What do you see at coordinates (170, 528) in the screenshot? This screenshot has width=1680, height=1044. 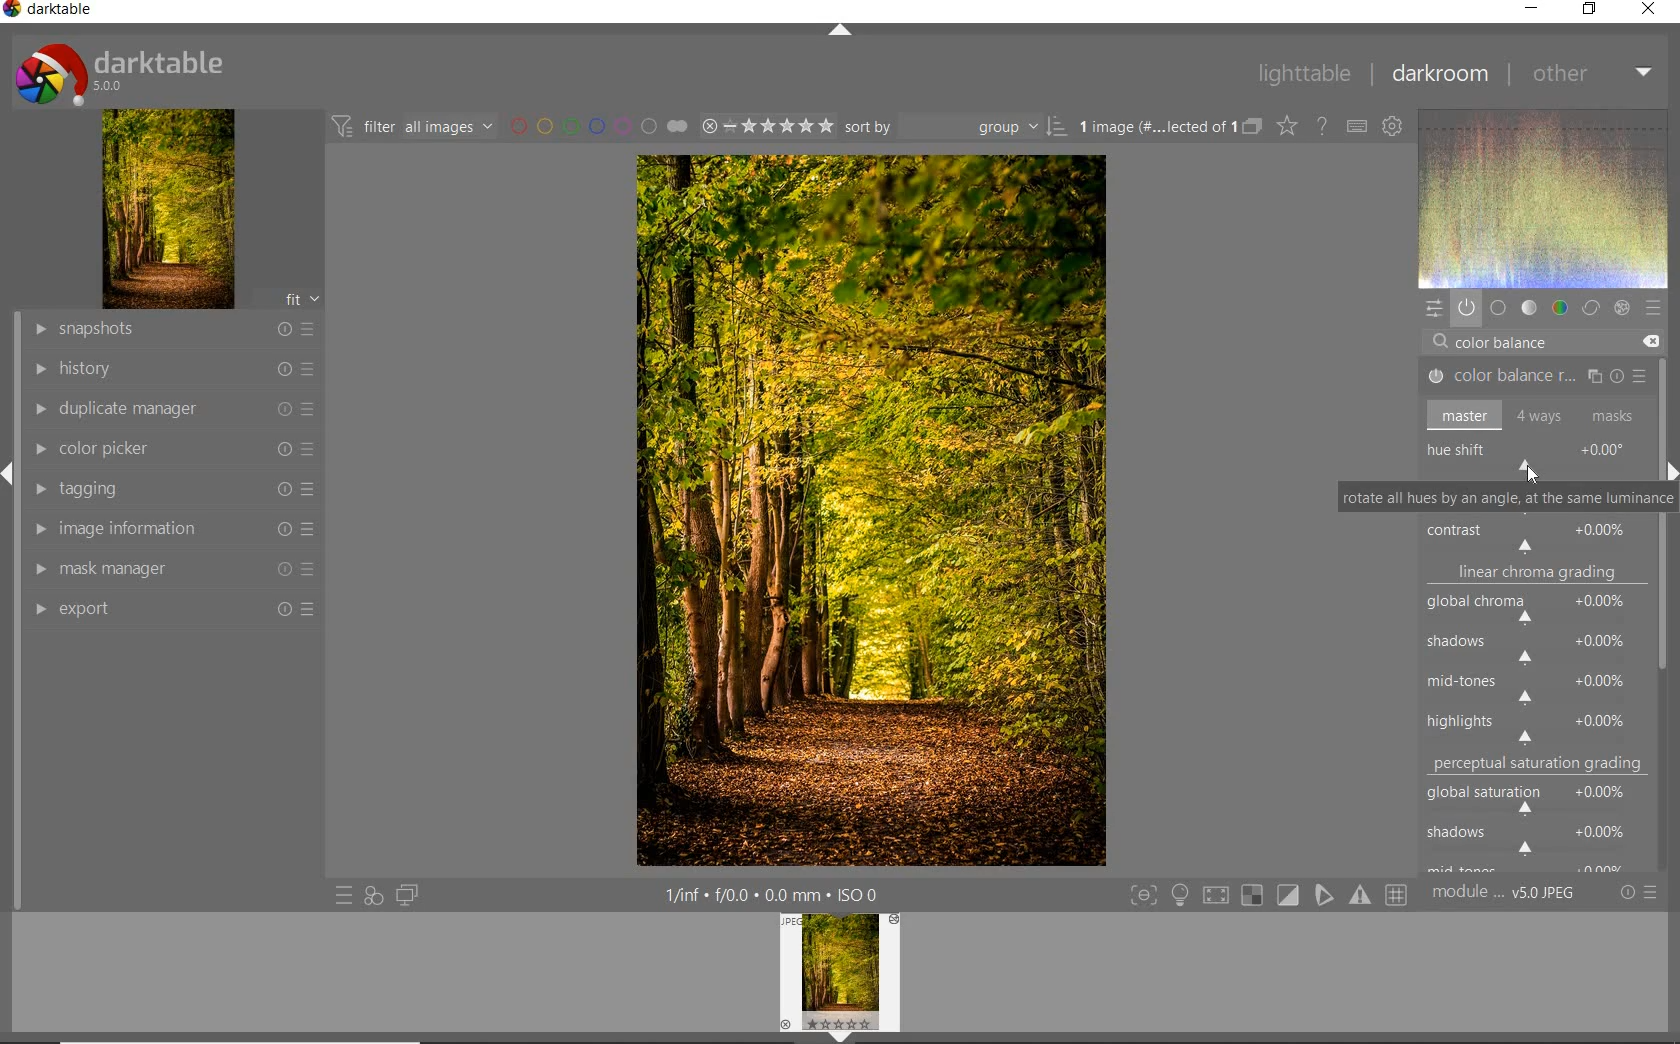 I see `image information` at bounding box center [170, 528].